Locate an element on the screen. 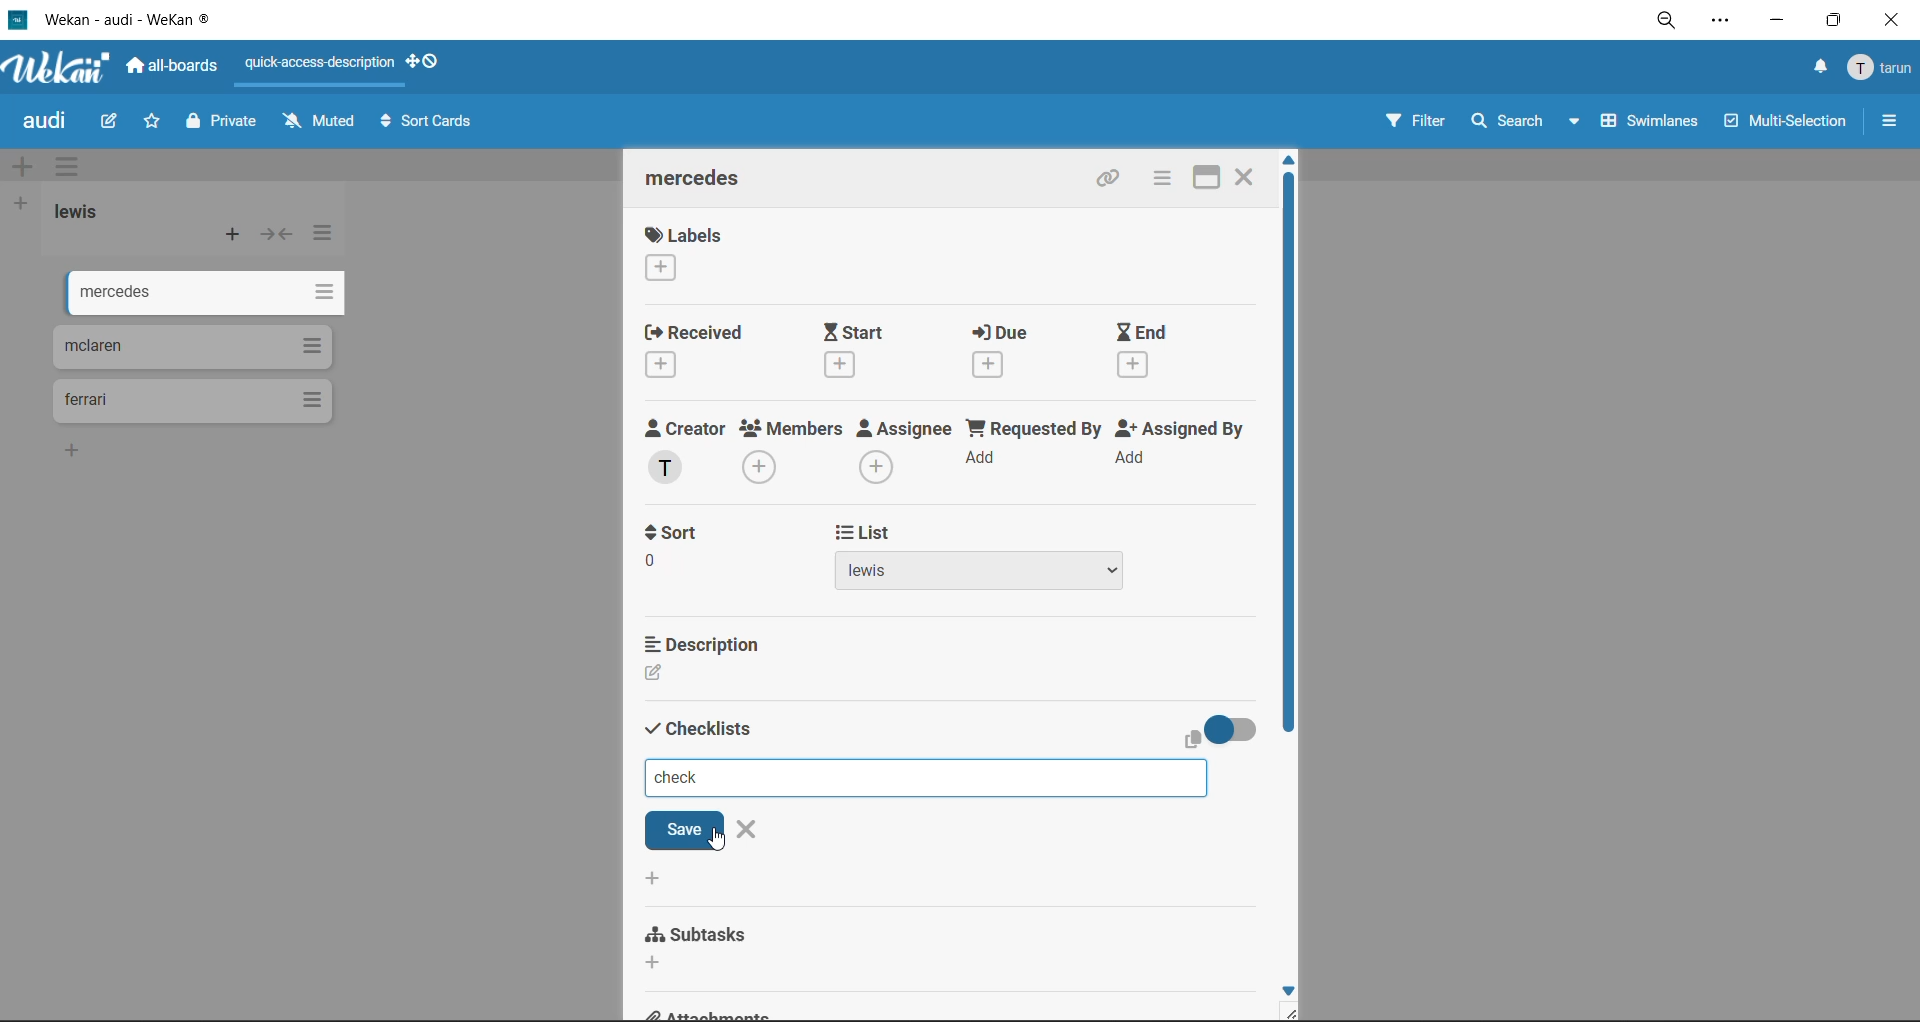  recieved is located at coordinates (696, 353).